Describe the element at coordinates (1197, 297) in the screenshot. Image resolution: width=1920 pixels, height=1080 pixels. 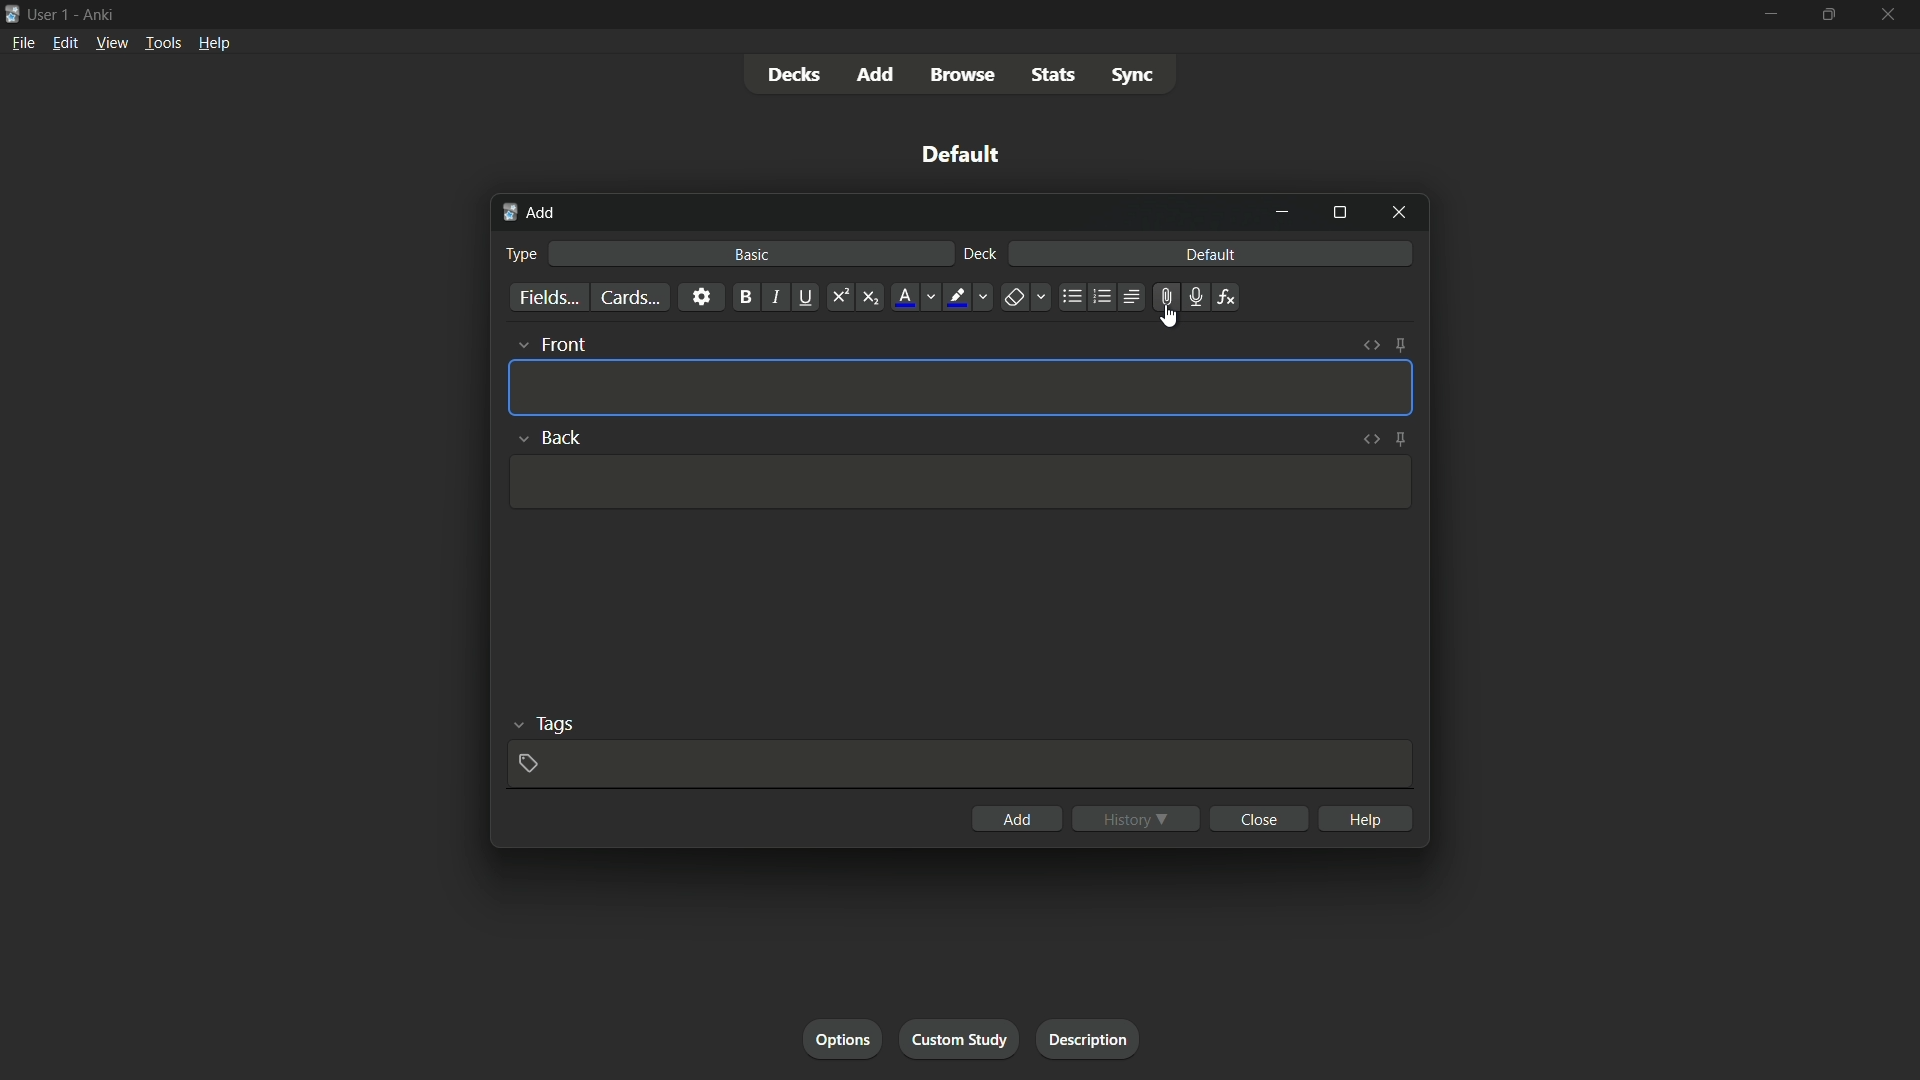
I see `record audio` at that location.